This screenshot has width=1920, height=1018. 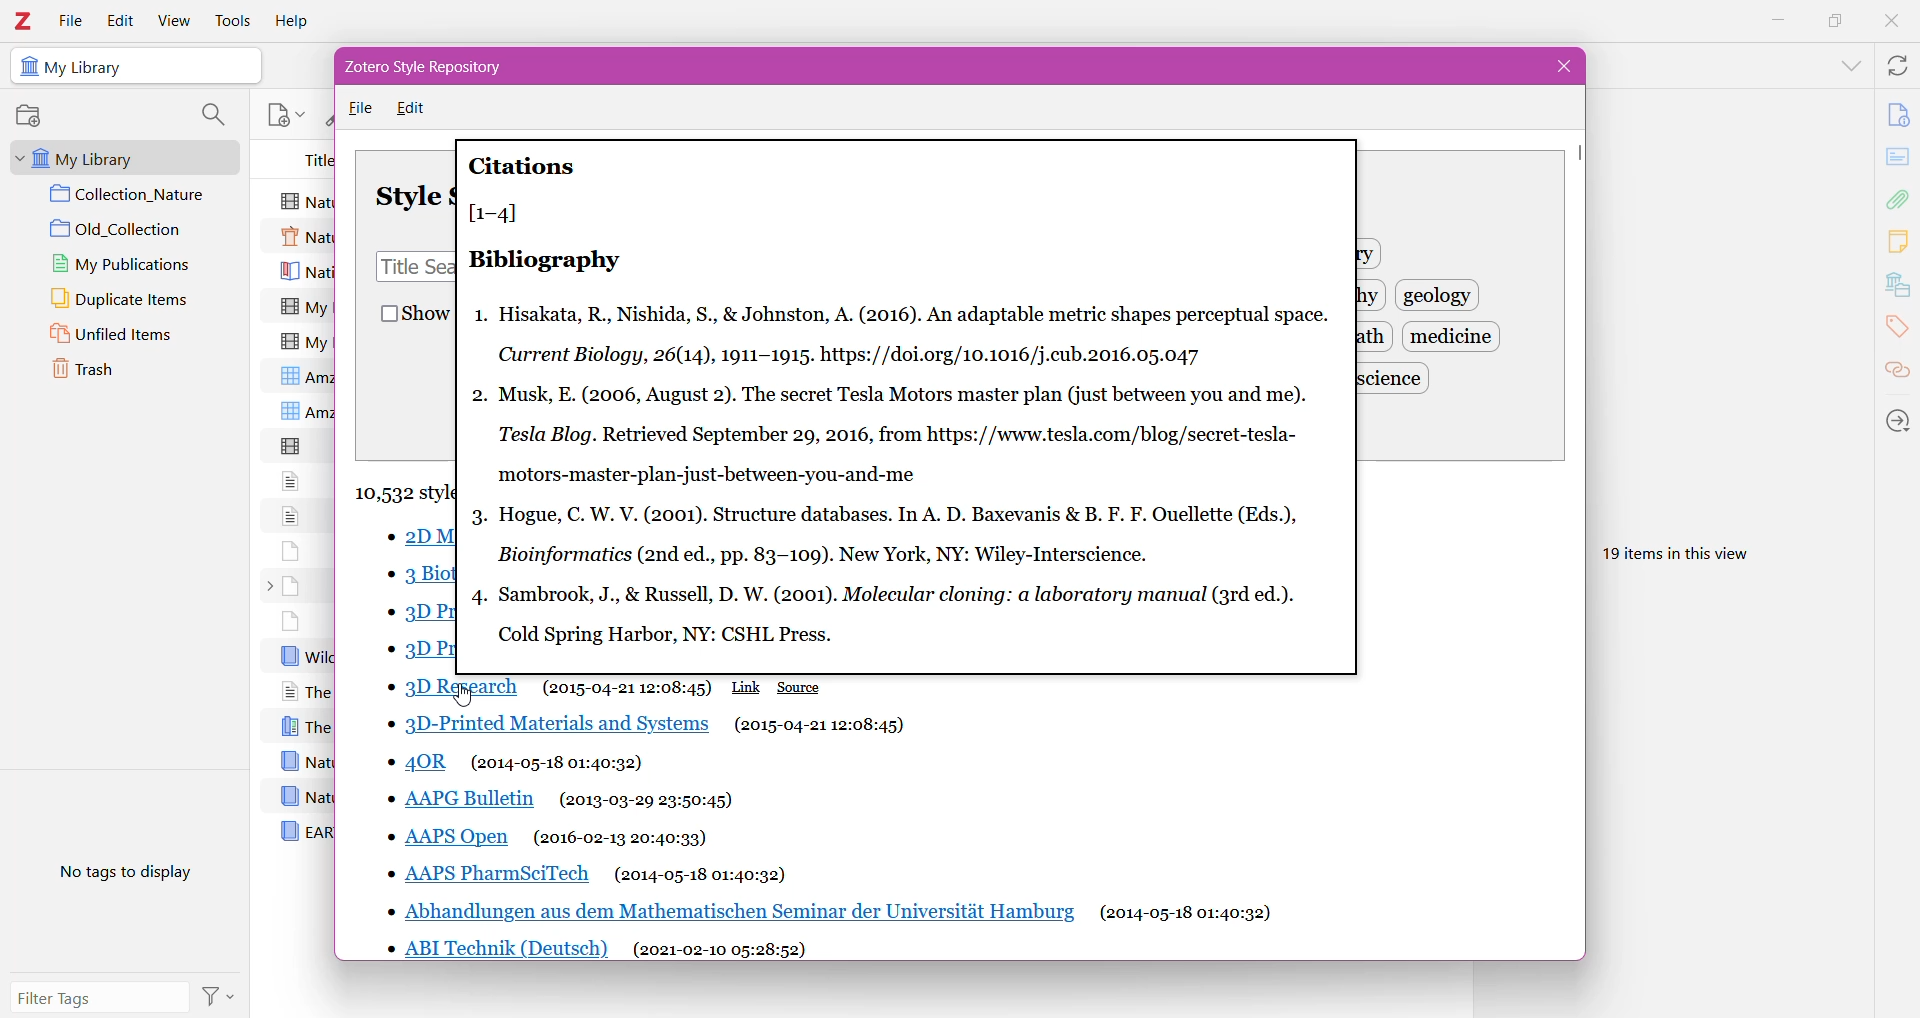 What do you see at coordinates (719, 948) in the screenshot?
I see `(2021-02-10 05:28:52)` at bounding box center [719, 948].